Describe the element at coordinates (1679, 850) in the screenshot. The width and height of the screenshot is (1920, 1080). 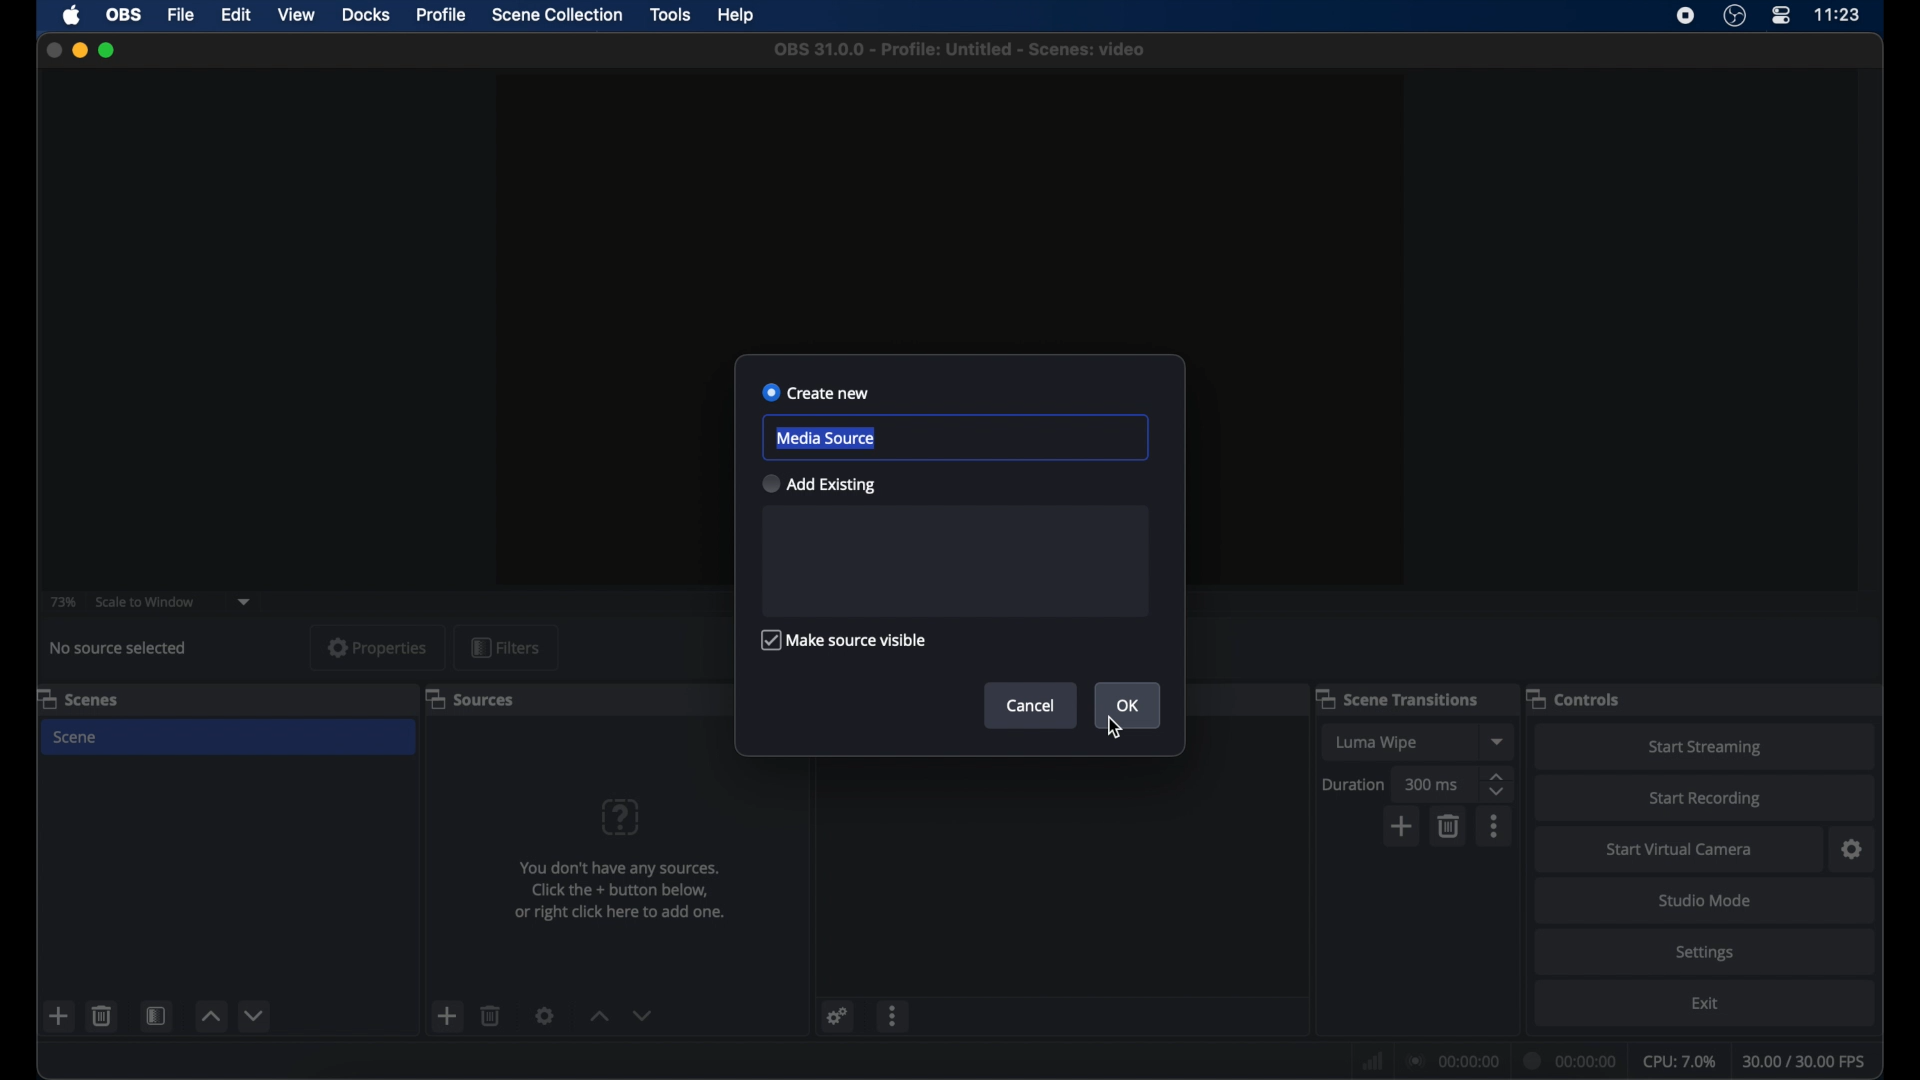
I see `start virtual camera` at that location.